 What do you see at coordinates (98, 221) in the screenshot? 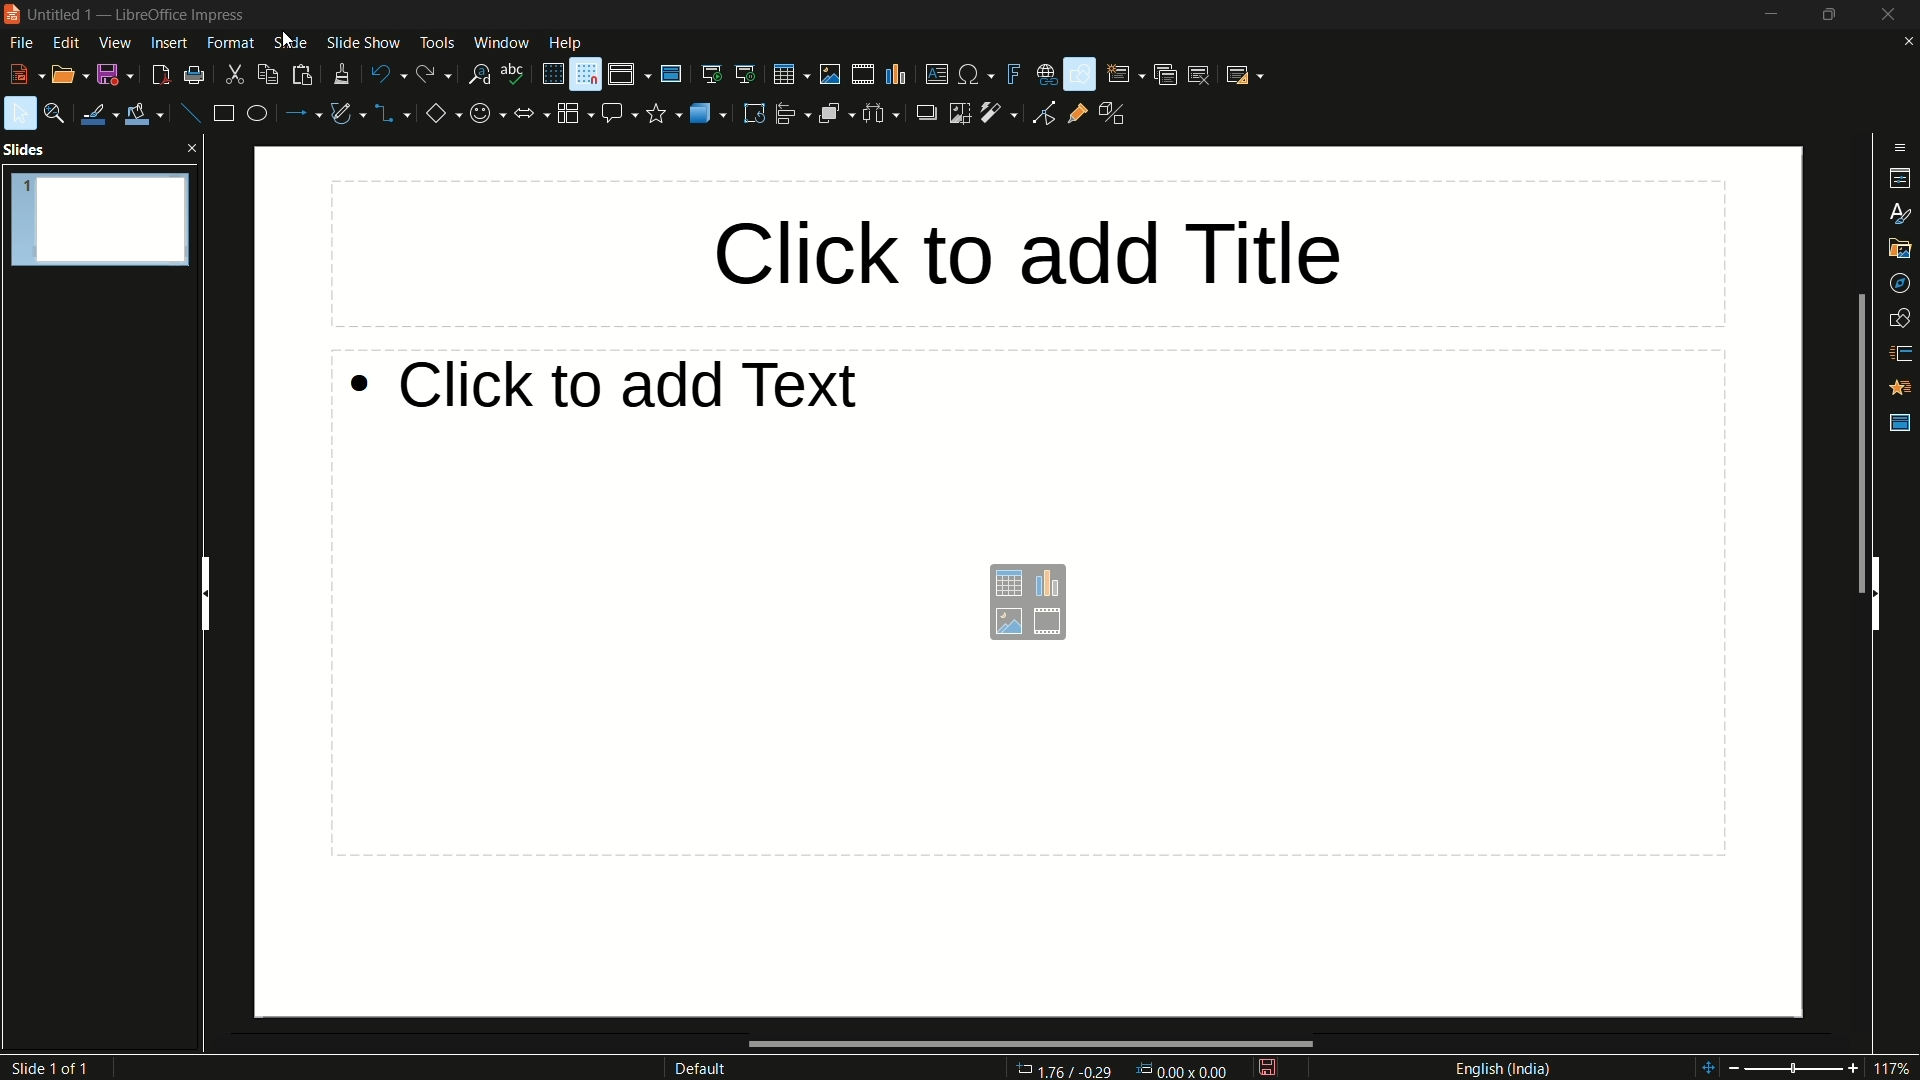
I see `slide-1` at bounding box center [98, 221].